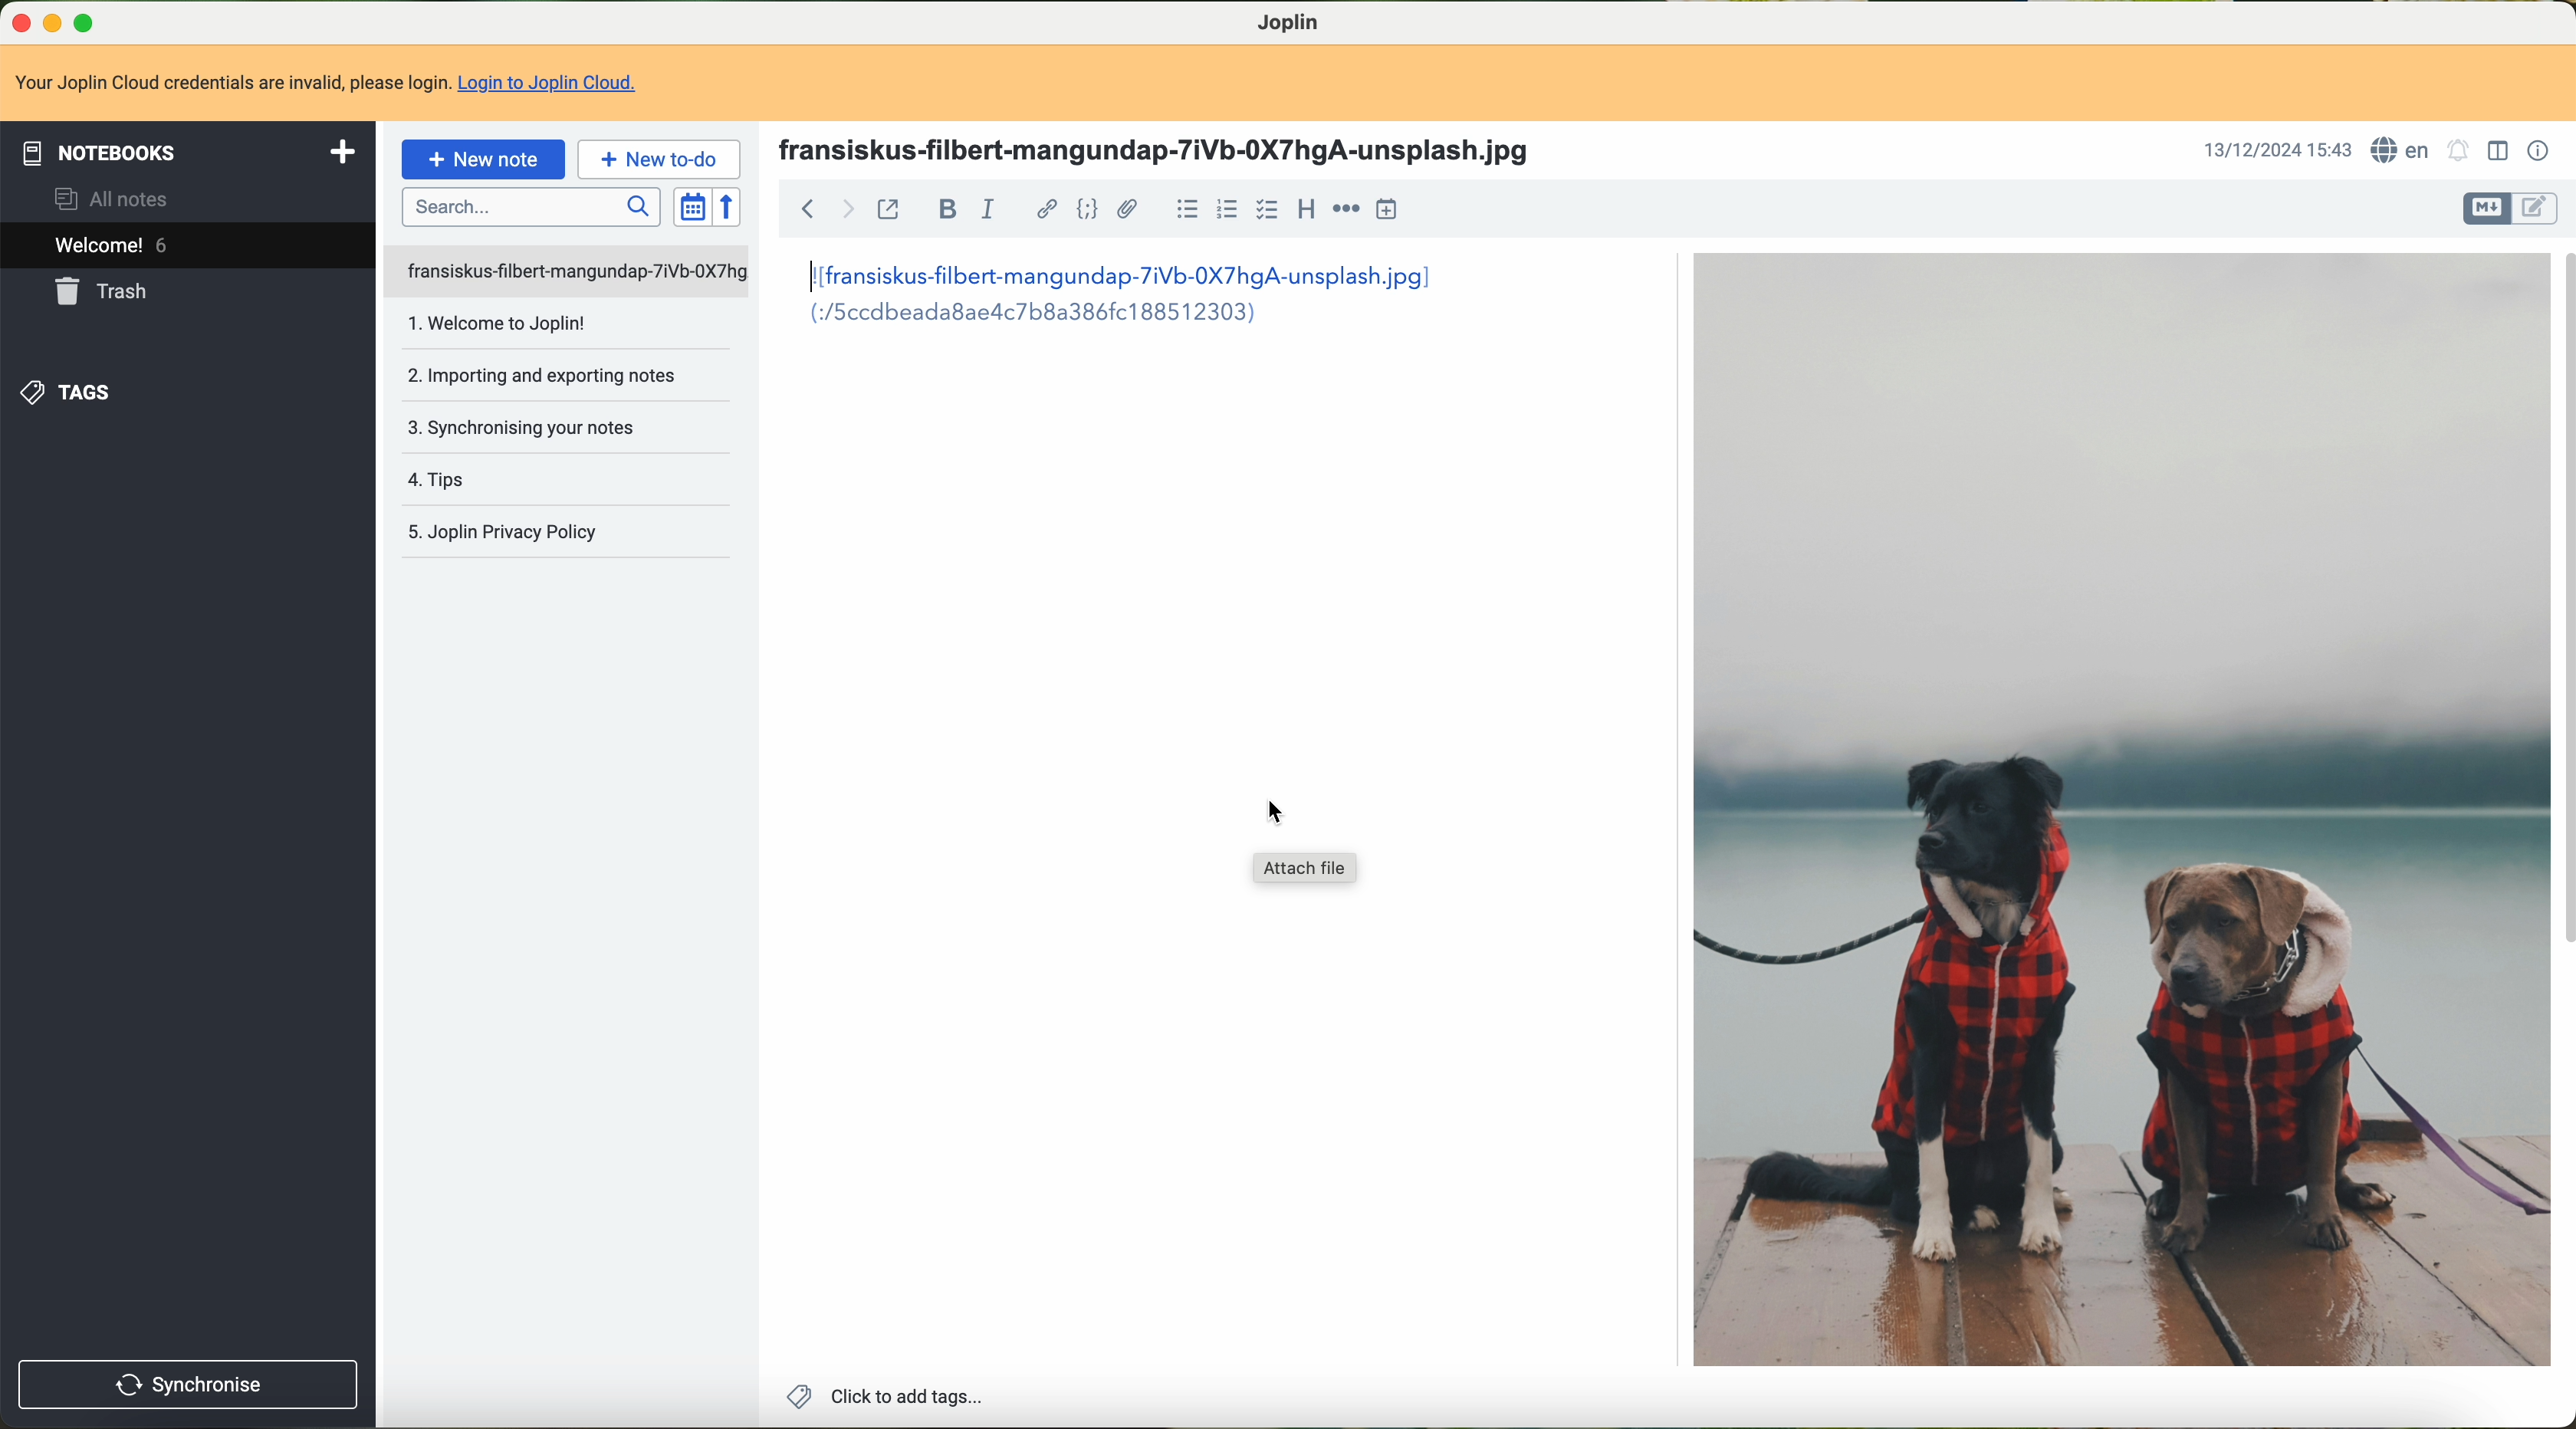 This screenshot has height=1429, width=2576. What do you see at coordinates (1191, 210) in the screenshot?
I see `bulleted list` at bounding box center [1191, 210].